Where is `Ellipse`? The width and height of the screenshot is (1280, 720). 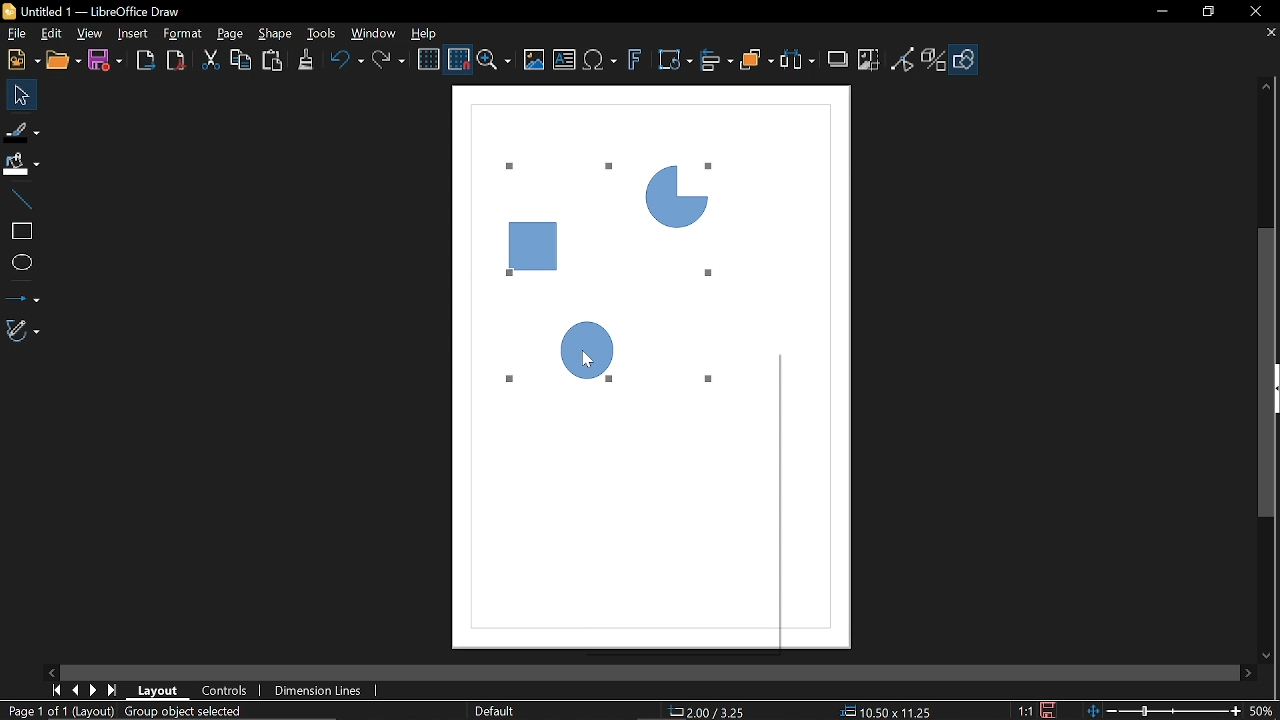 Ellipse is located at coordinates (19, 262).